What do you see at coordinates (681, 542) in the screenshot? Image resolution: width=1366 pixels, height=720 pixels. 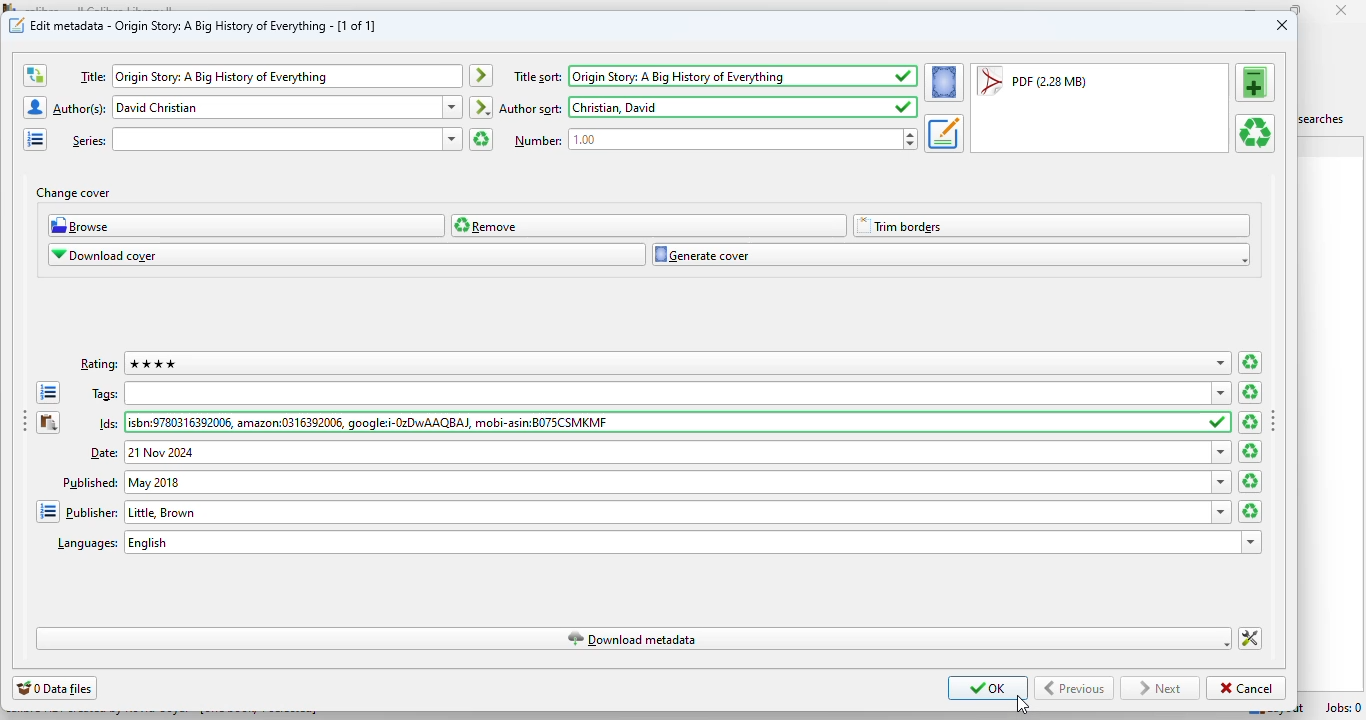 I see `languages: english` at bounding box center [681, 542].